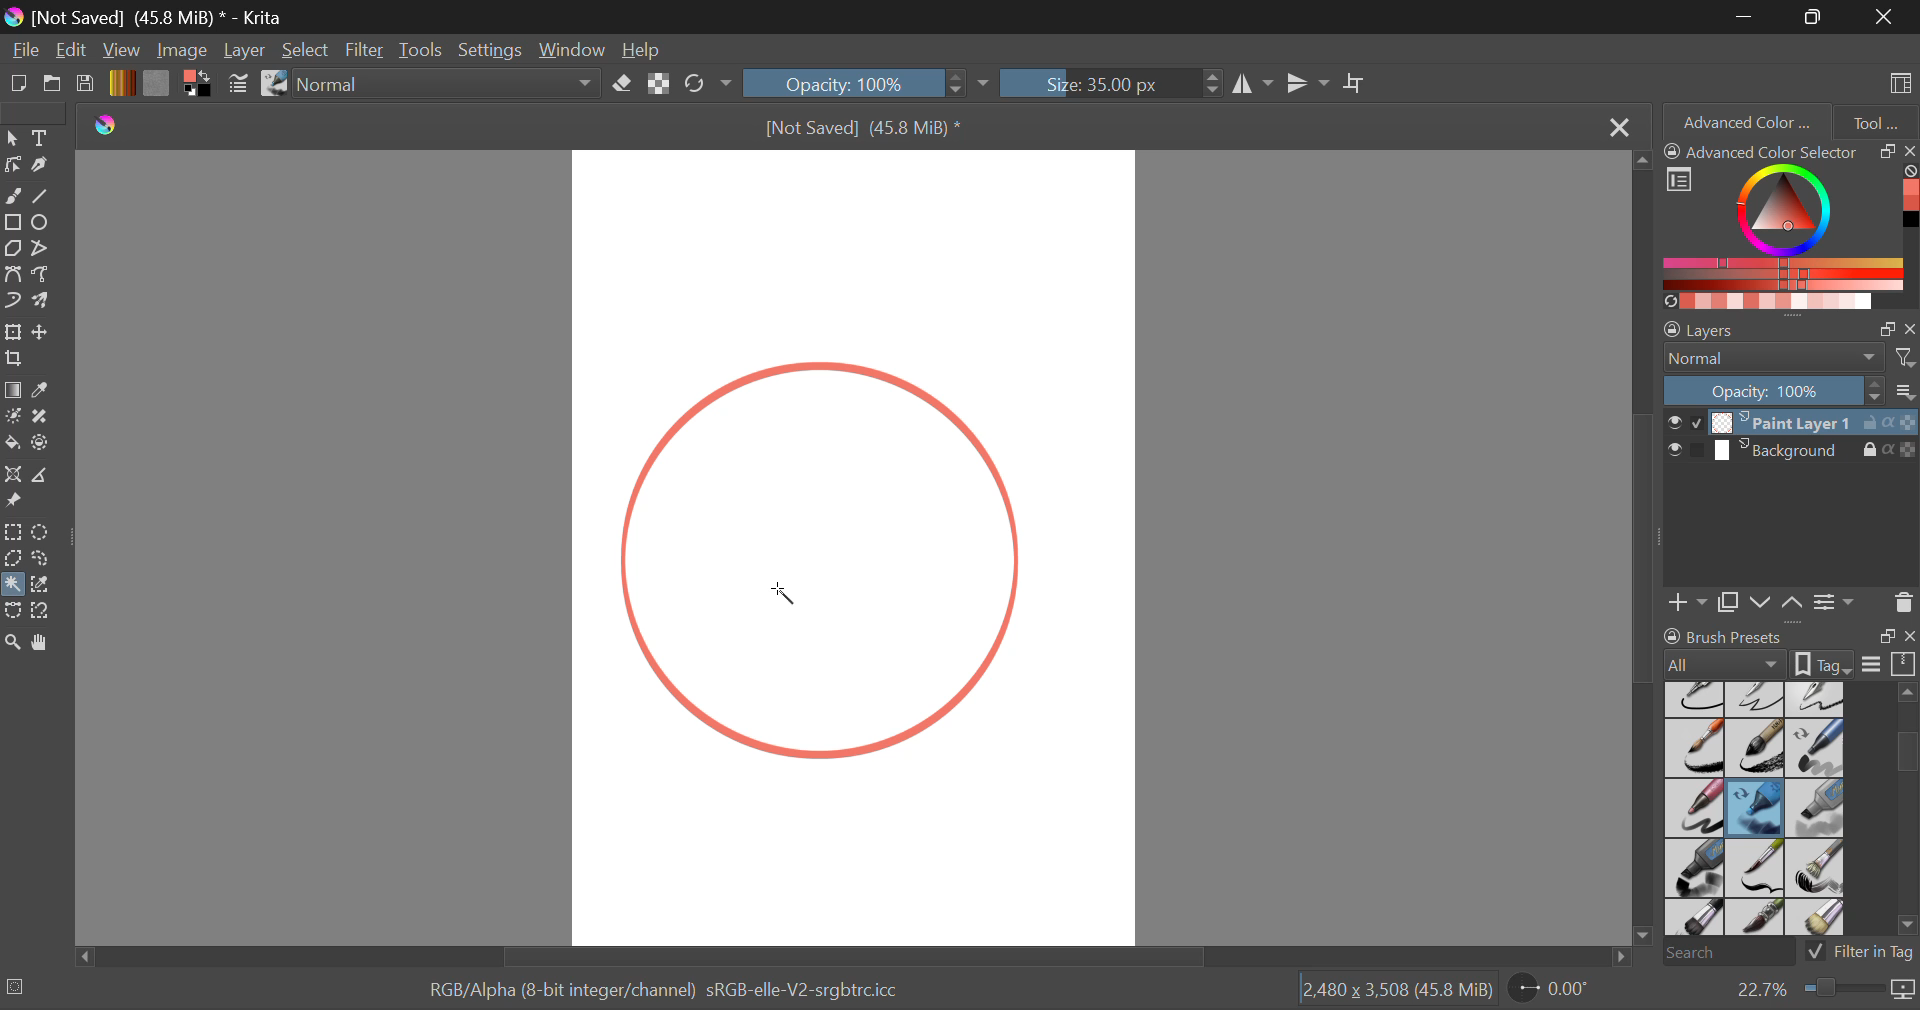 Image resolution: width=1920 pixels, height=1010 pixels. Describe the element at coordinates (17, 502) in the screenshot. I see `Reference Images` at that location.